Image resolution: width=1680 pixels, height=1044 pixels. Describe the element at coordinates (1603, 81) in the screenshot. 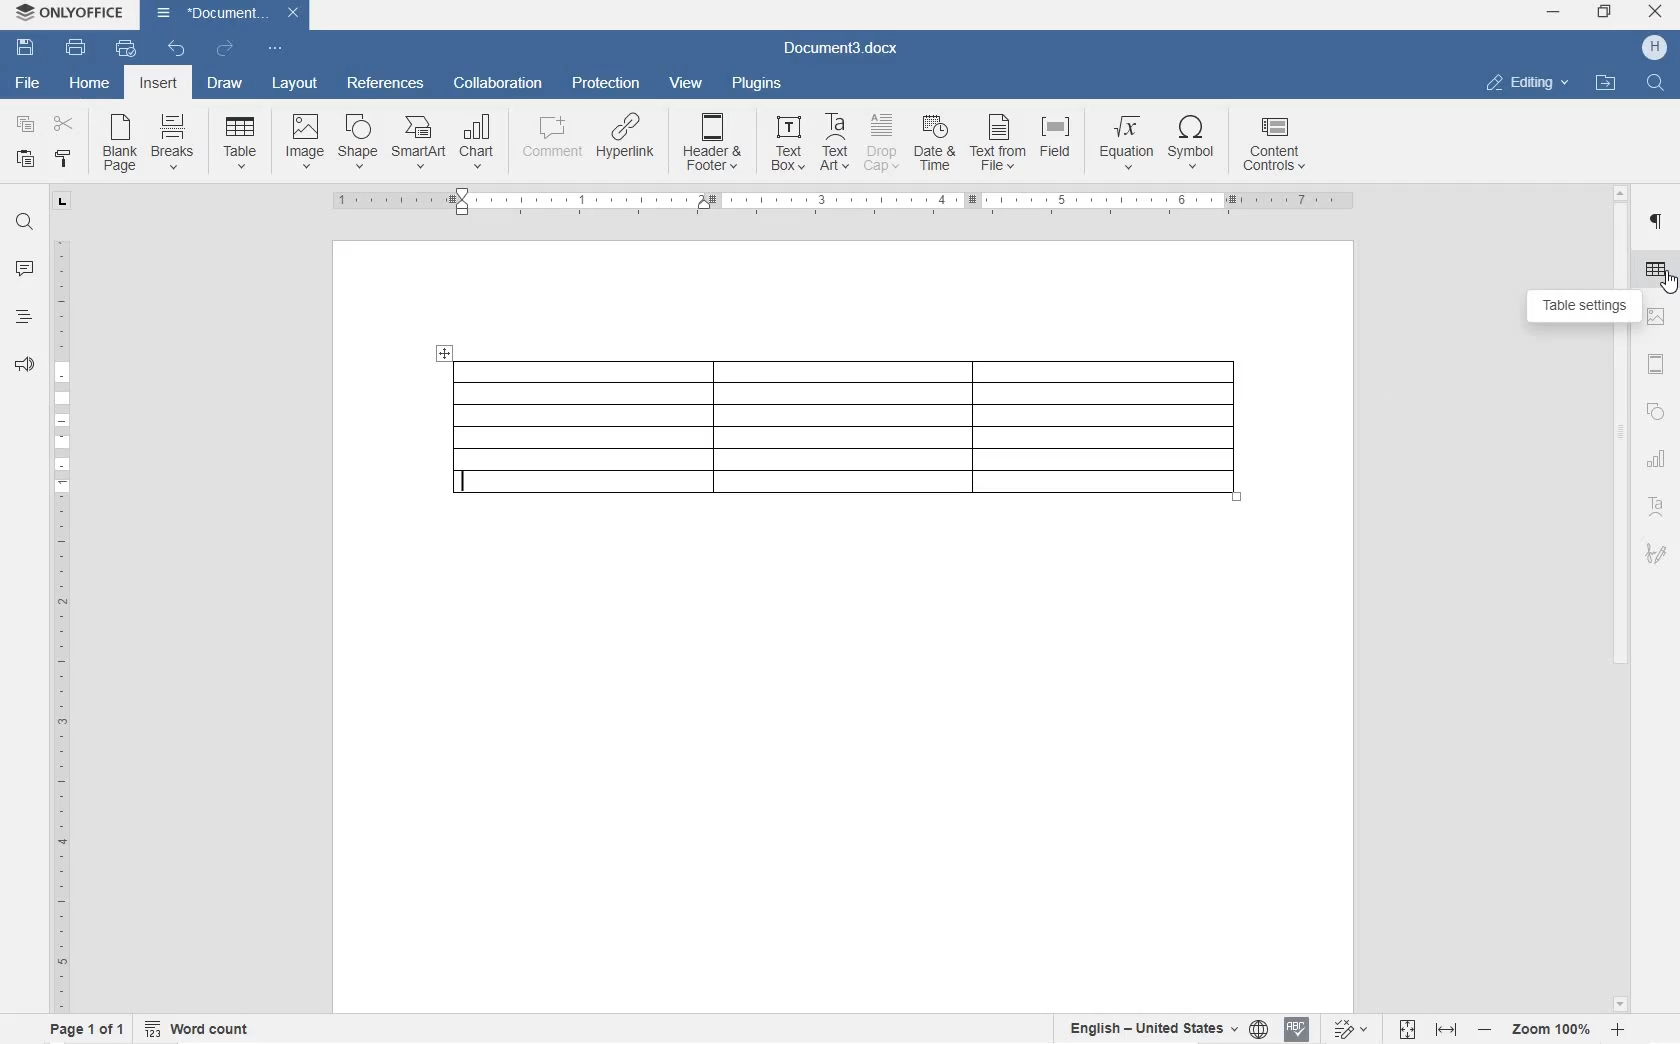

I see `OPEN FILE LOCATION` at that location.